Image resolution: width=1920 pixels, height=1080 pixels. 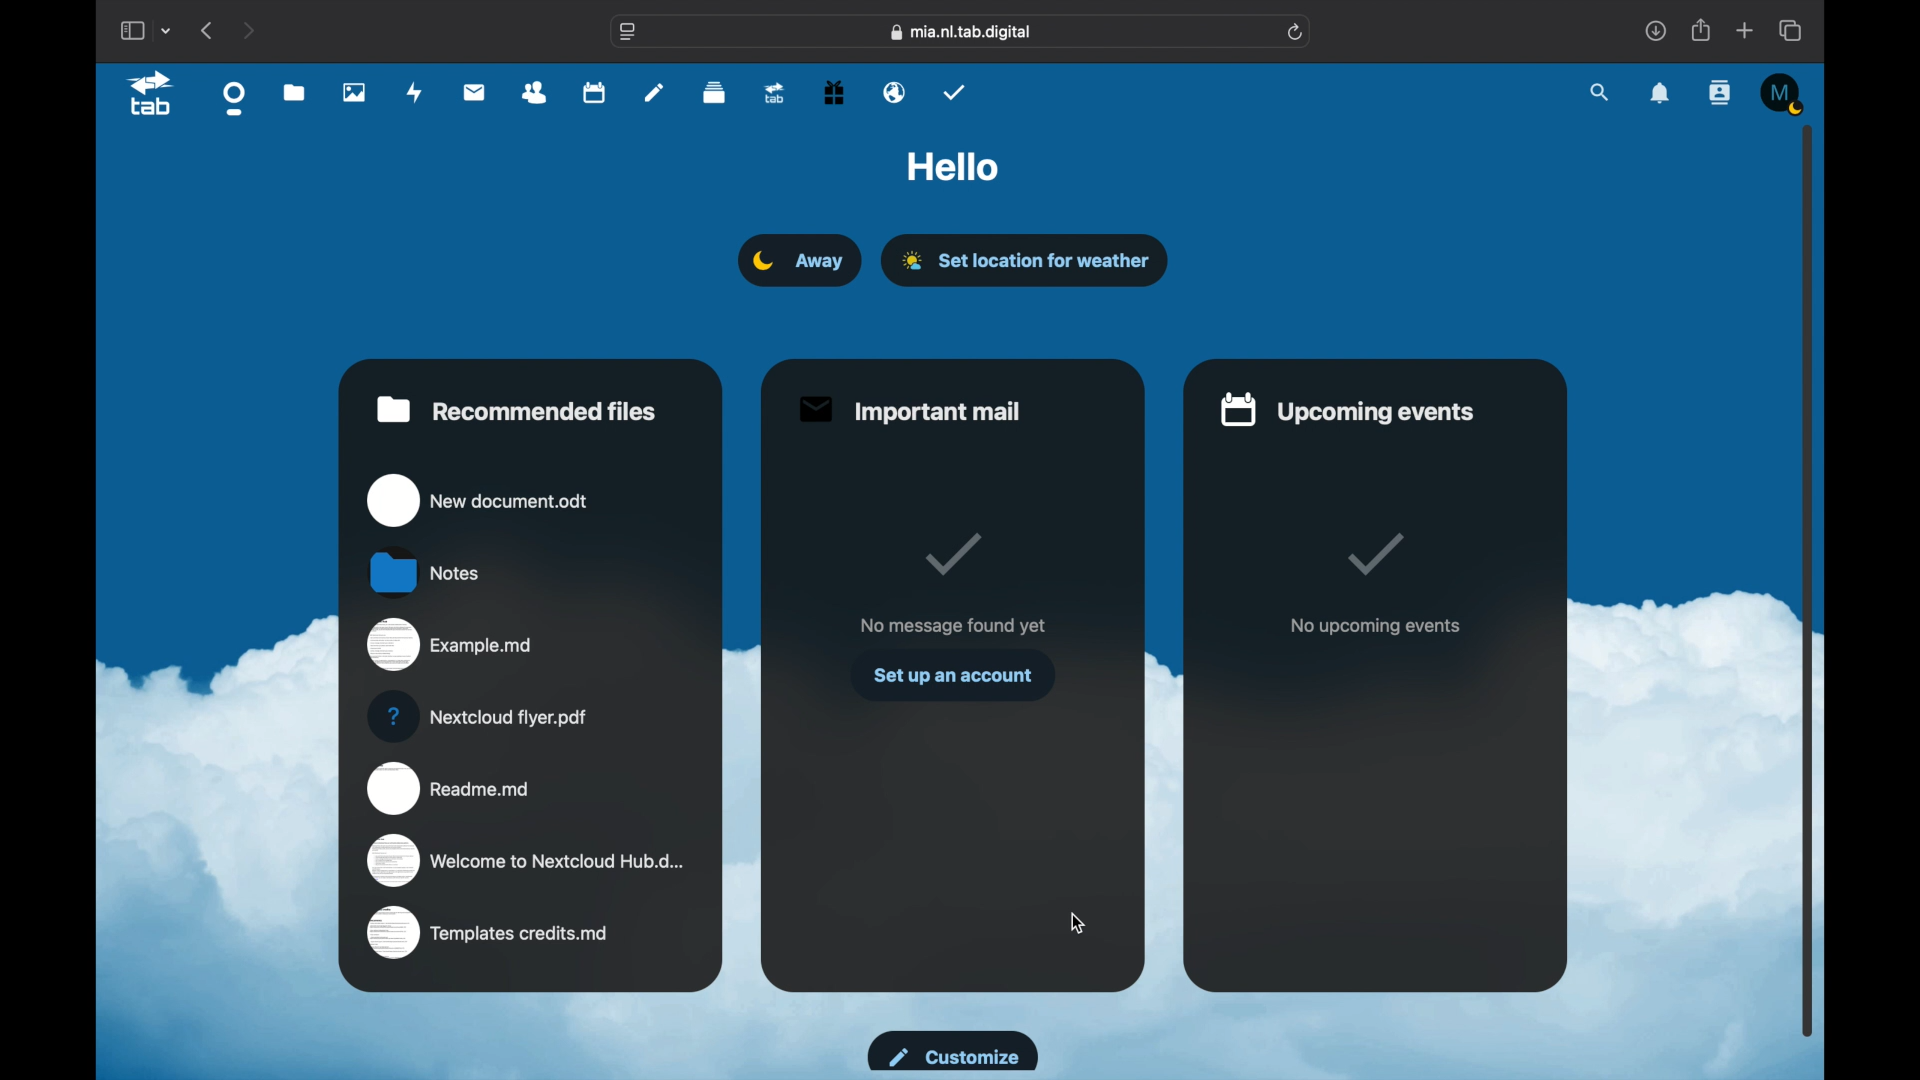 I want to click on photos, so click(x=354, y=92).